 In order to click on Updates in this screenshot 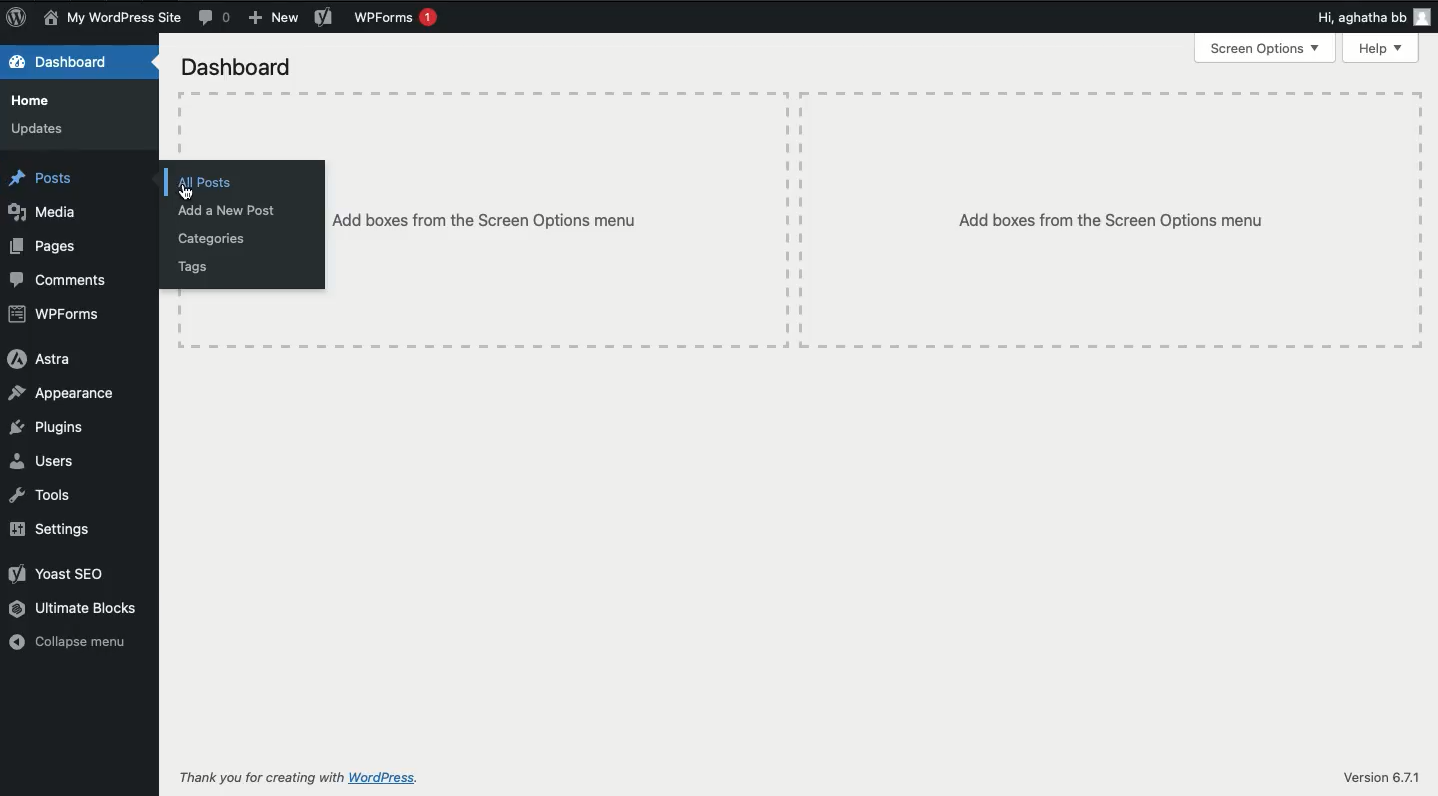, I will do `click(43, 129)`.